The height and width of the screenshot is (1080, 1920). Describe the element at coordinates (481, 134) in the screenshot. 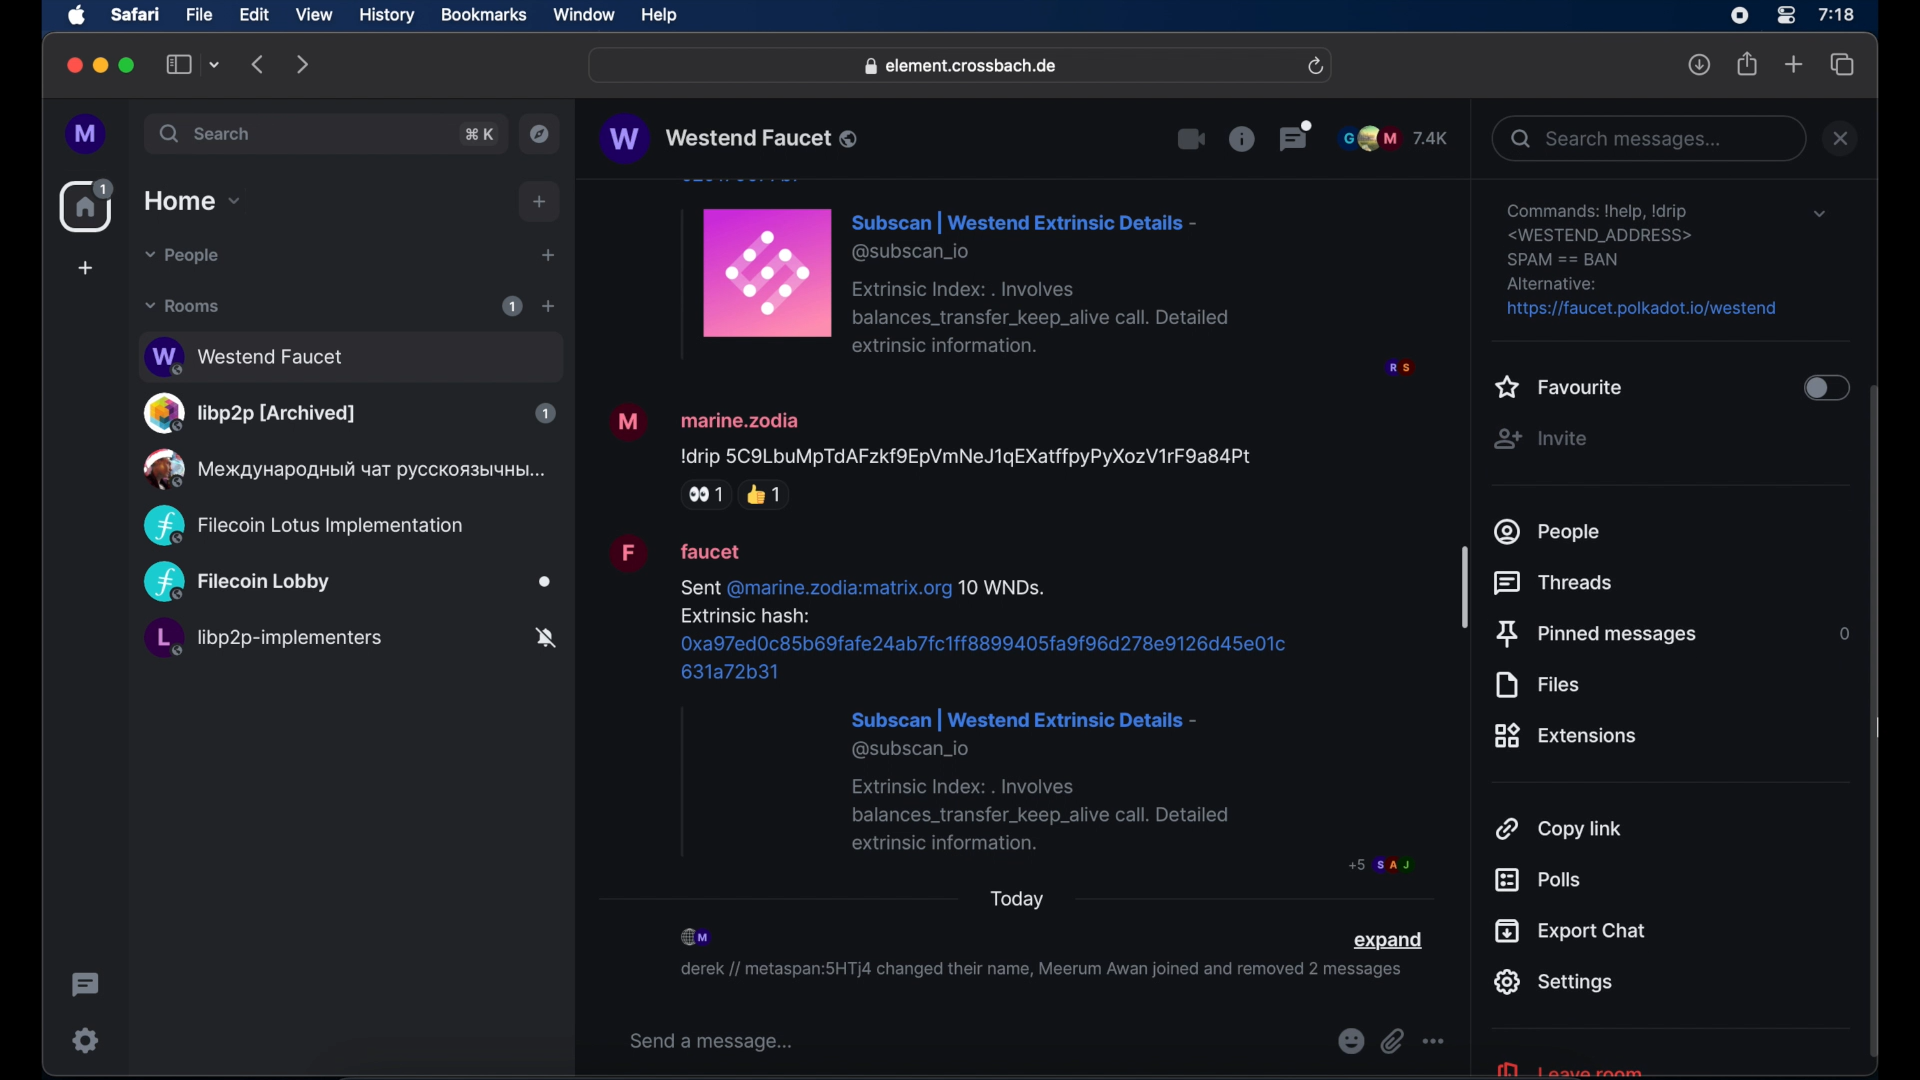

I see `search shortcut` at that location.